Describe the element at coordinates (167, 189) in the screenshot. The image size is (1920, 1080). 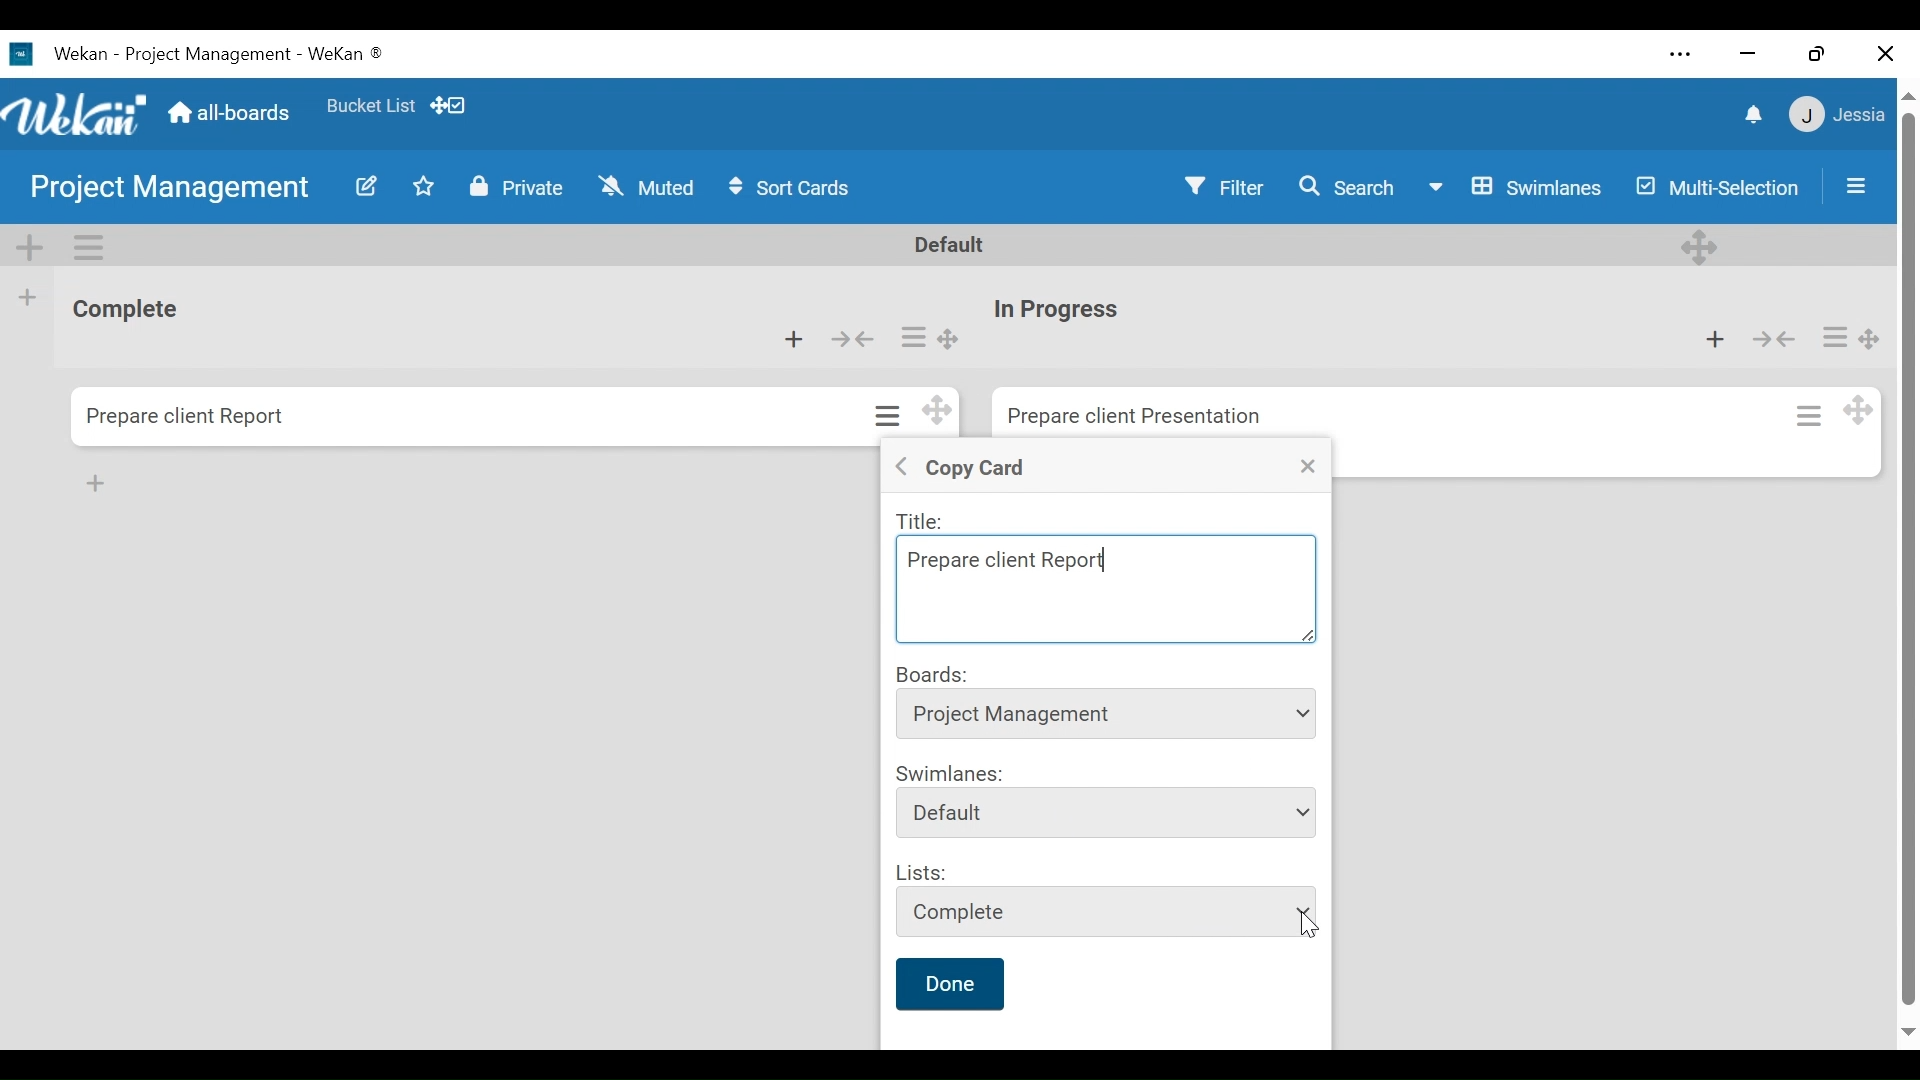
I see `Board Title` at that location.